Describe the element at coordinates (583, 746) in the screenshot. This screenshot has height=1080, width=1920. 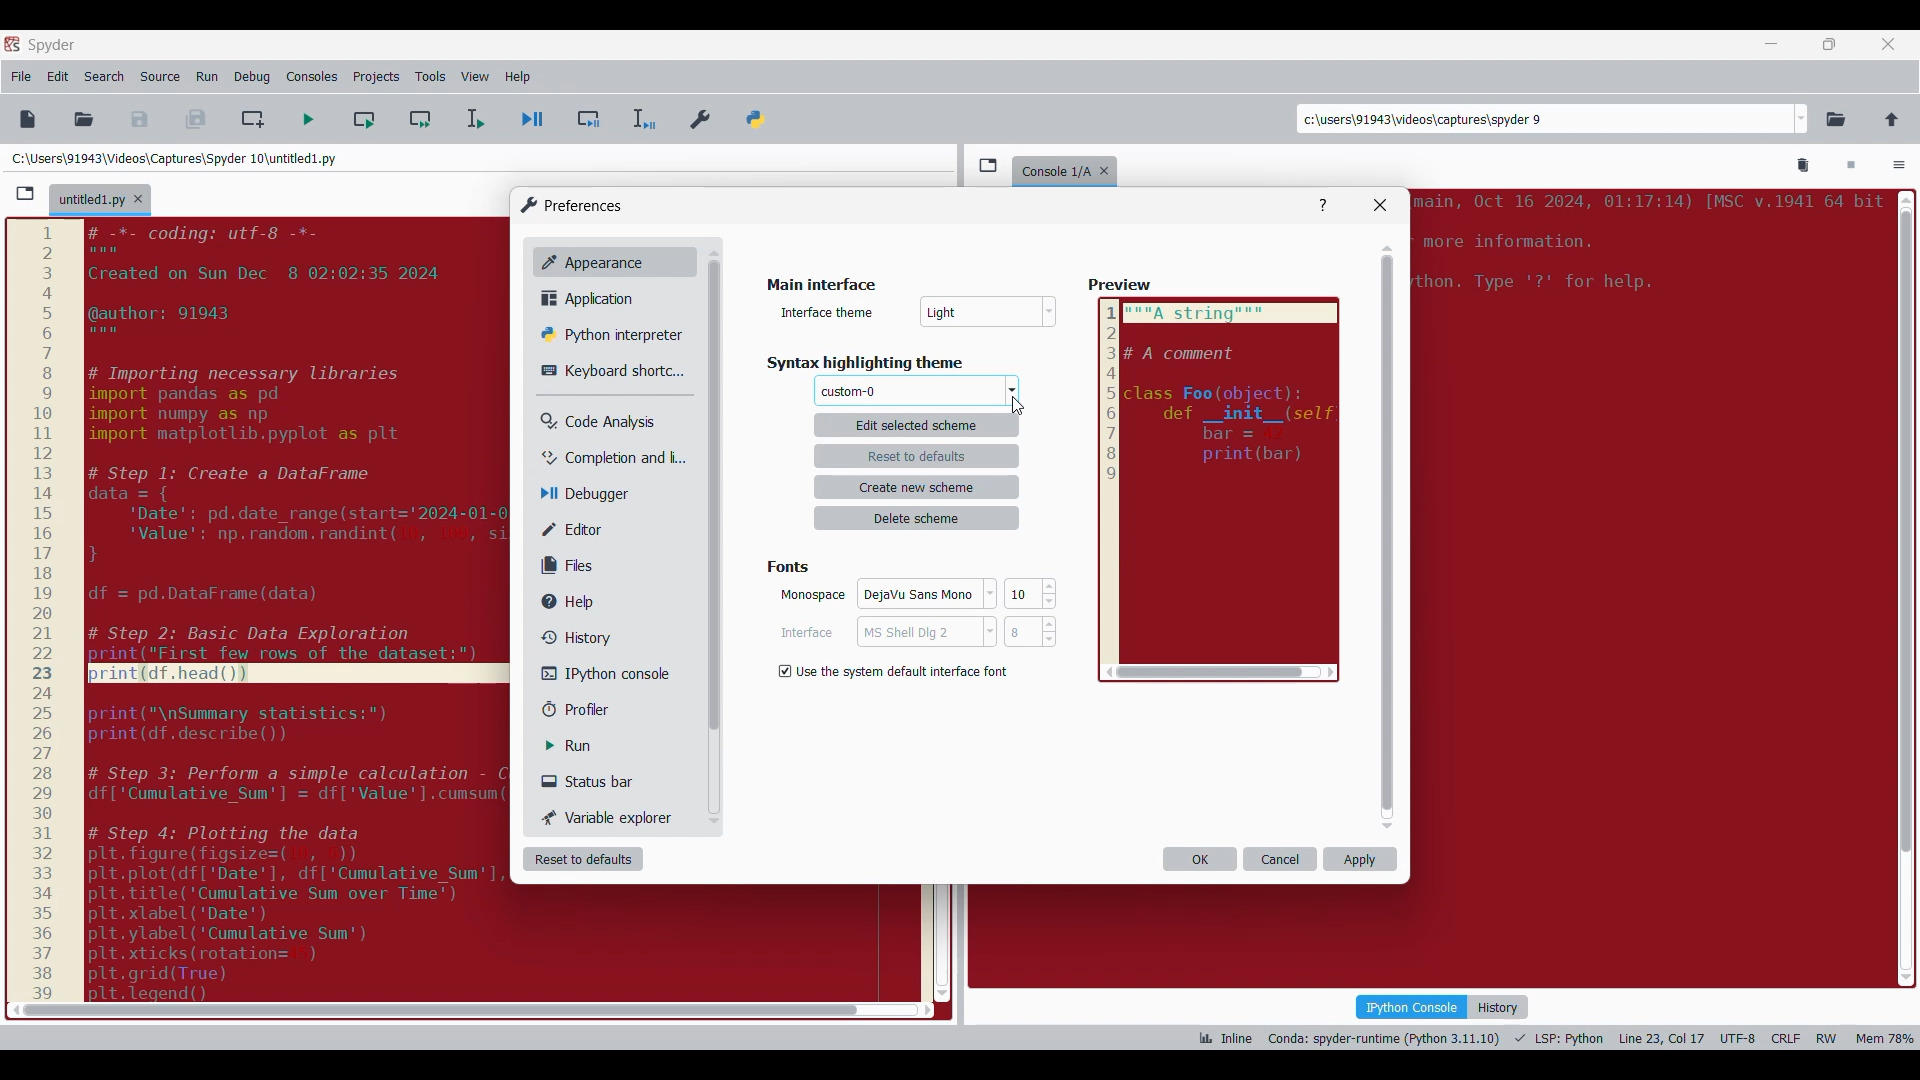
I see `Run` at that location.